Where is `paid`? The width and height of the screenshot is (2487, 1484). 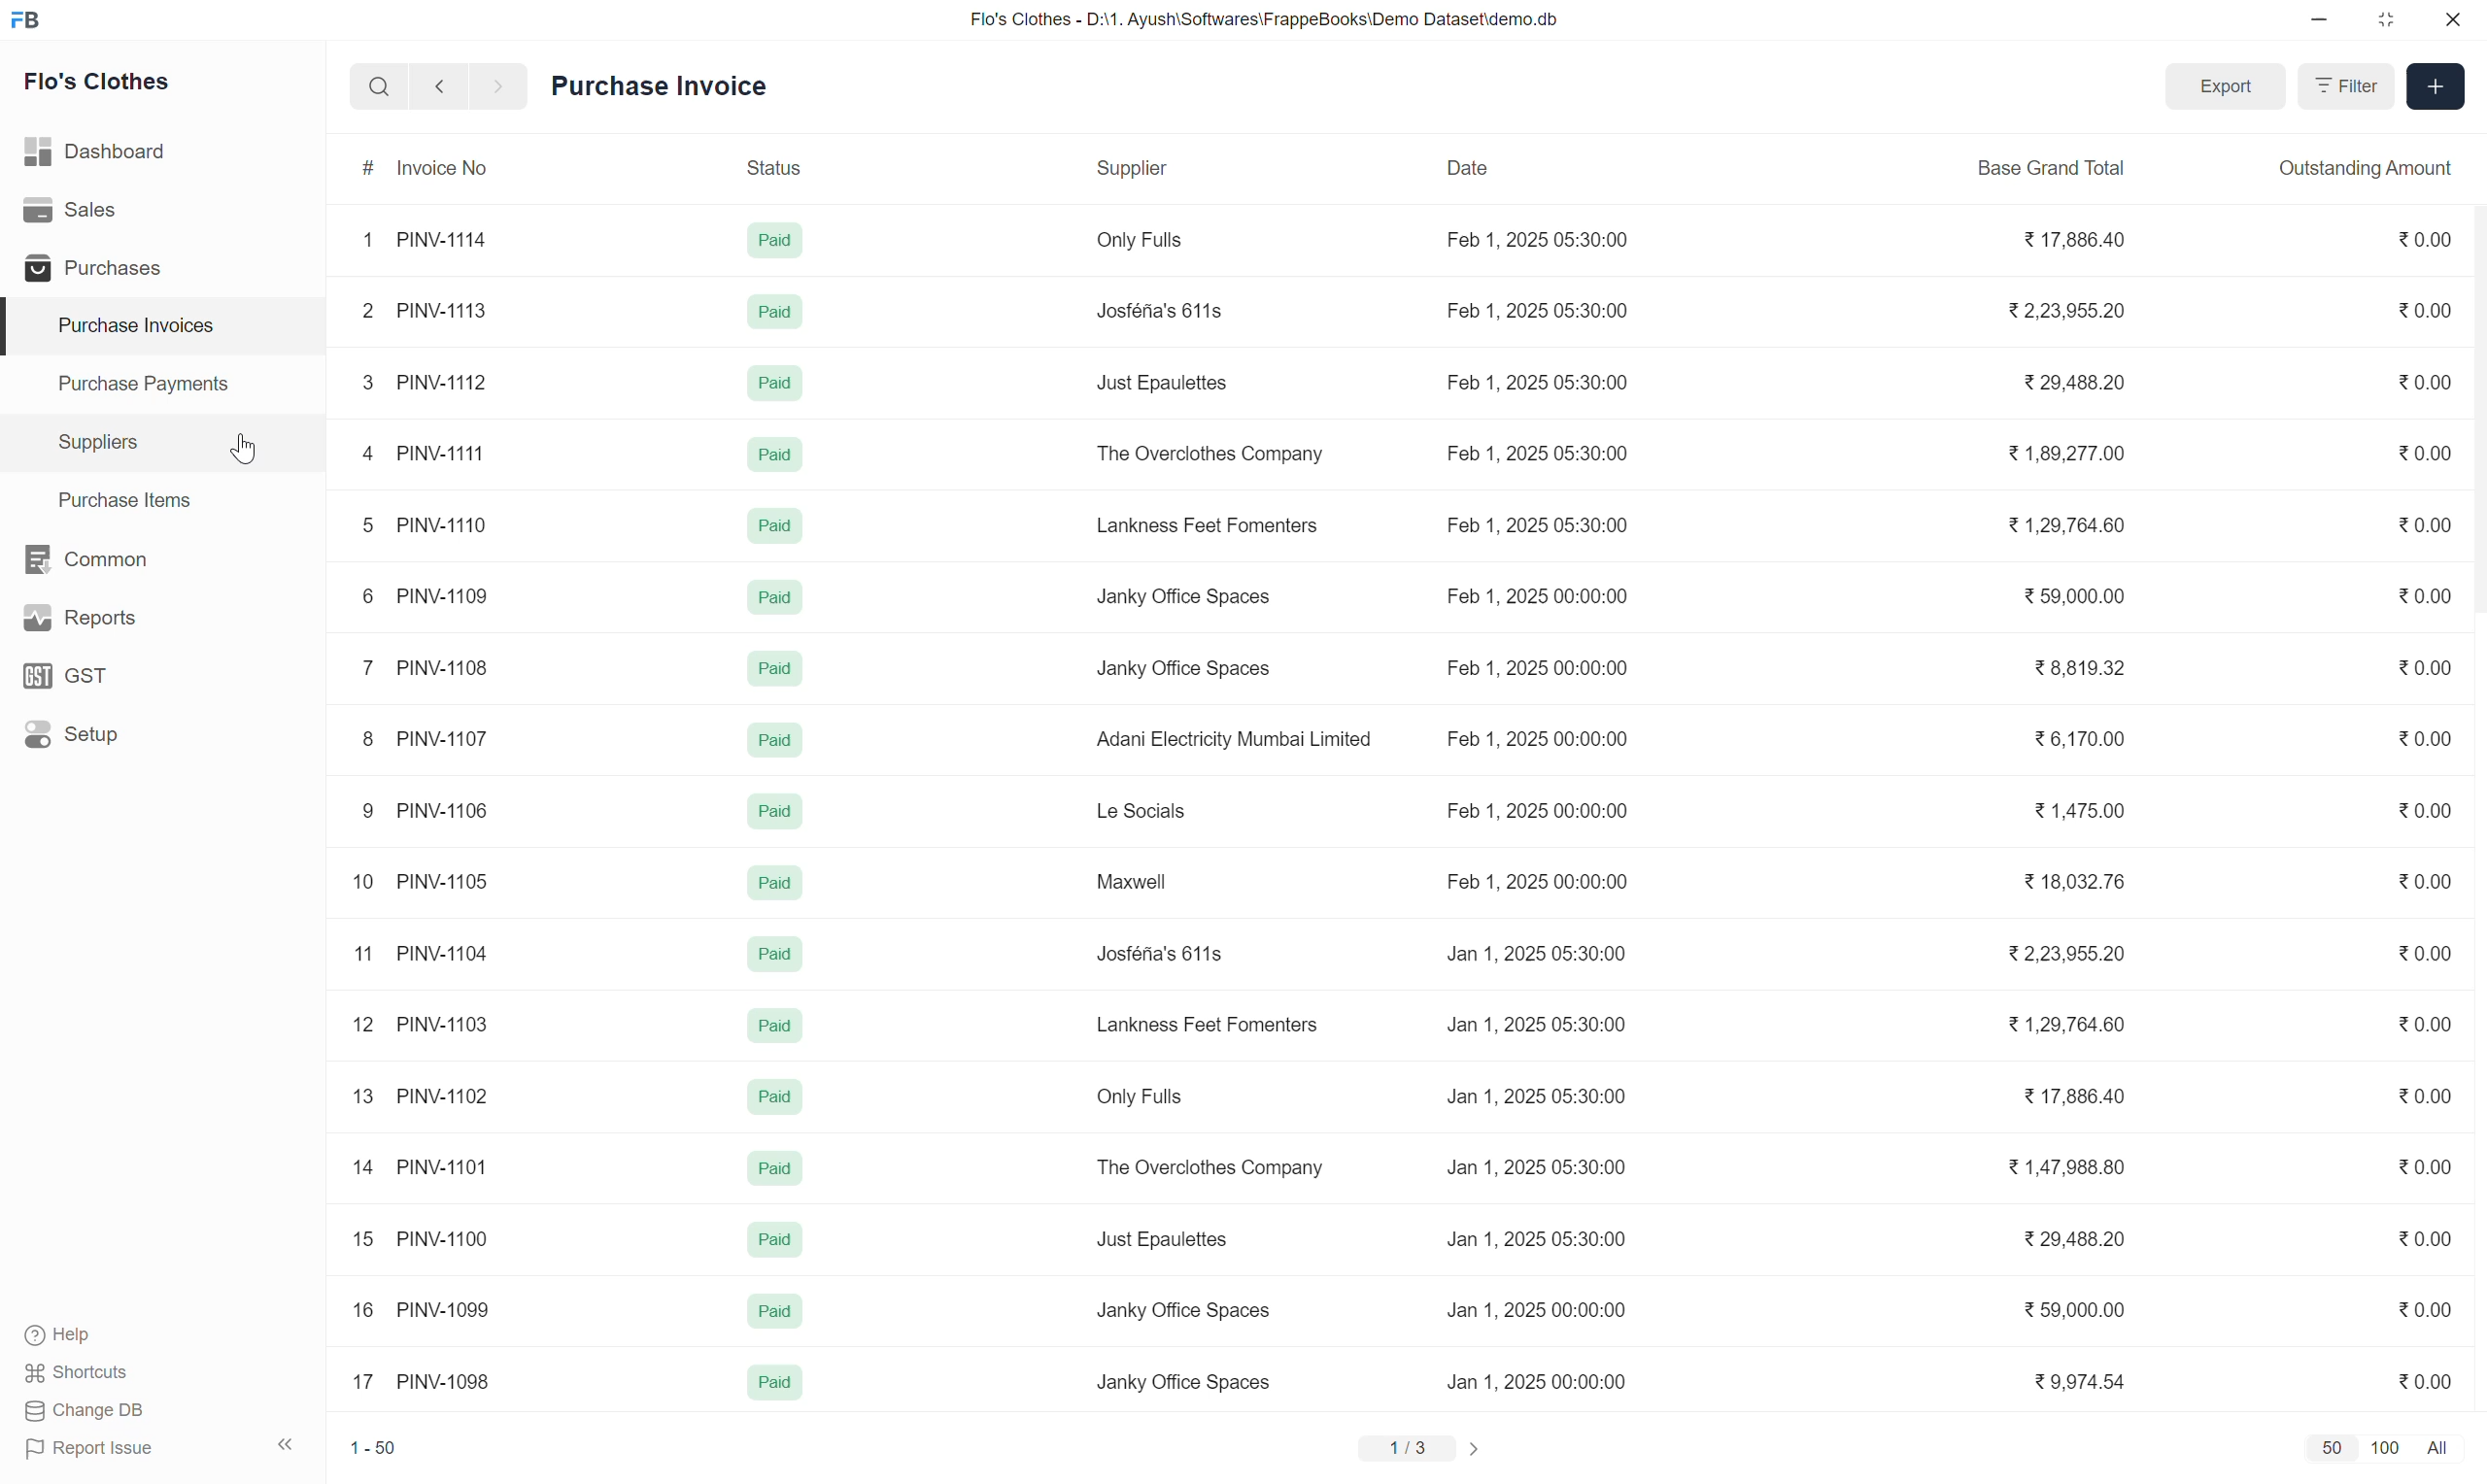 paid is located at coordinates (775, 597).